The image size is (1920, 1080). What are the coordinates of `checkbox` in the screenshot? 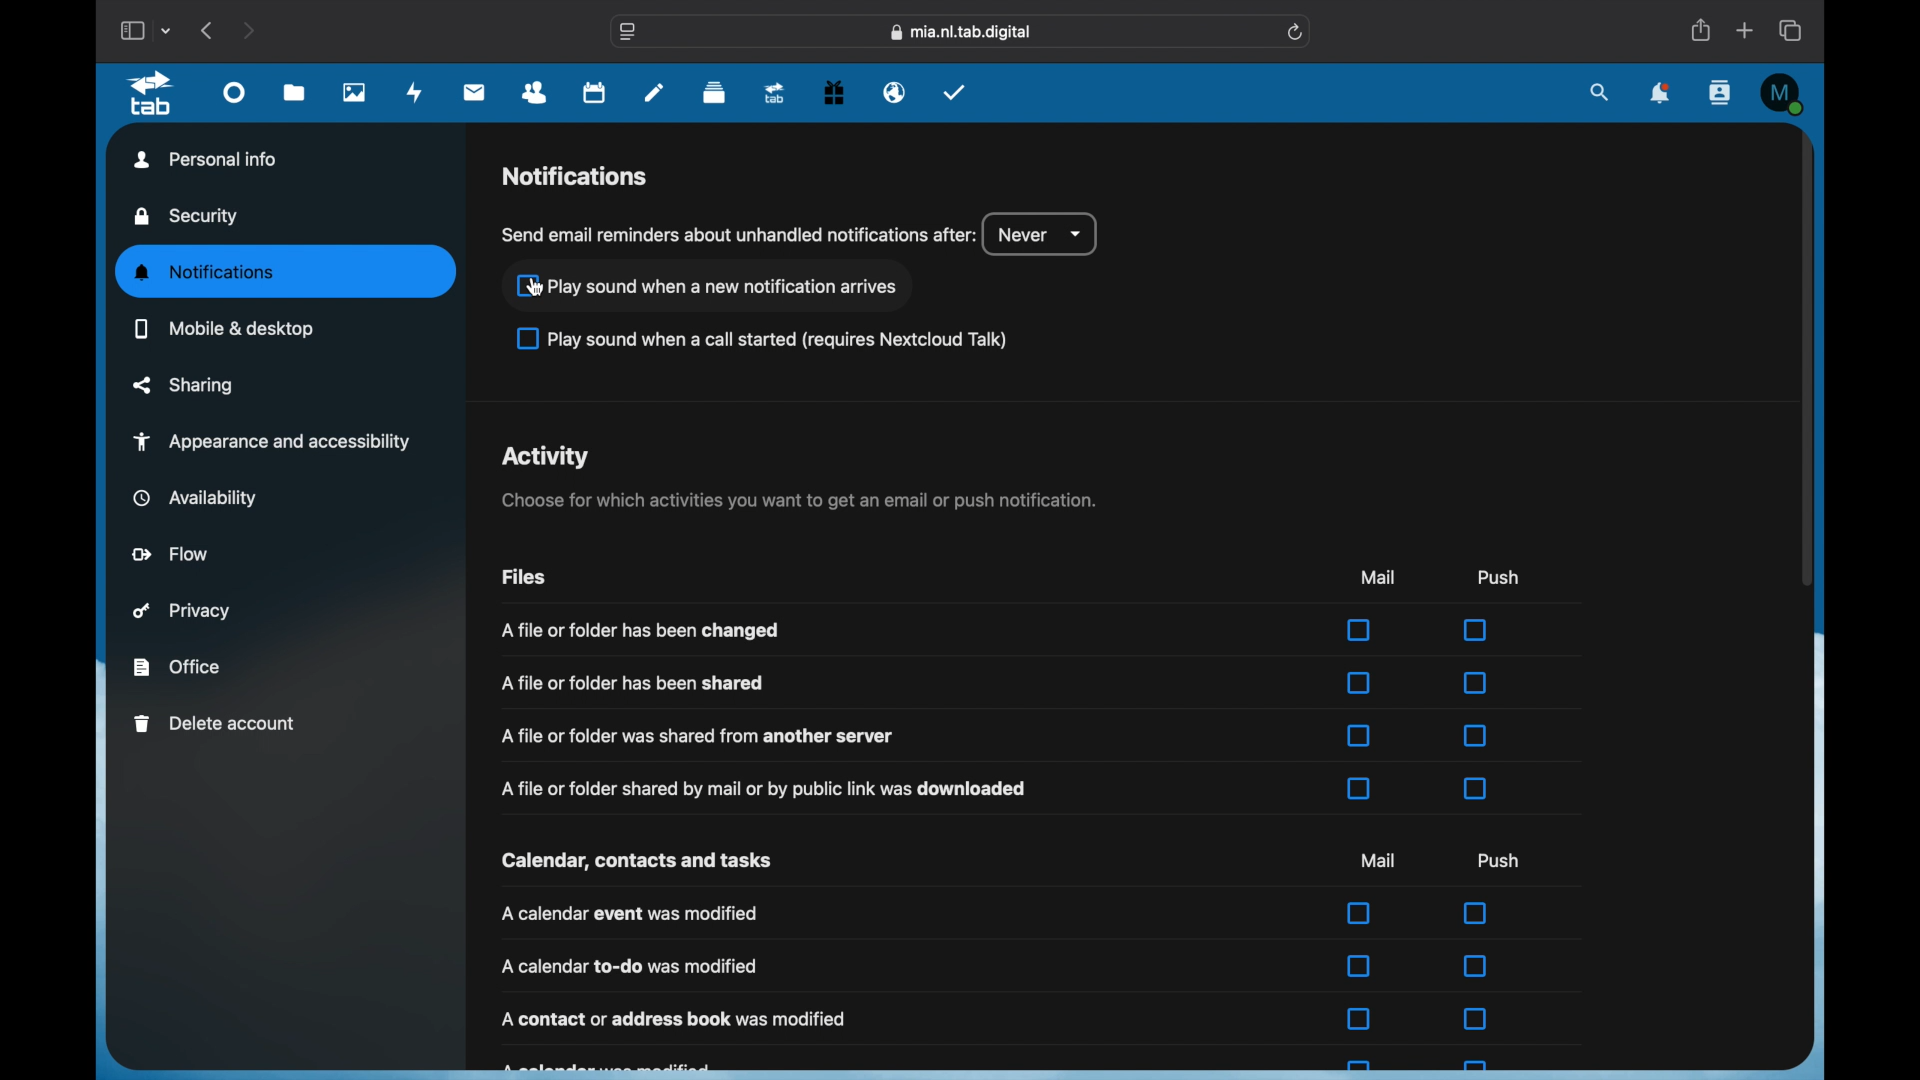 It's located at (1360, 788).